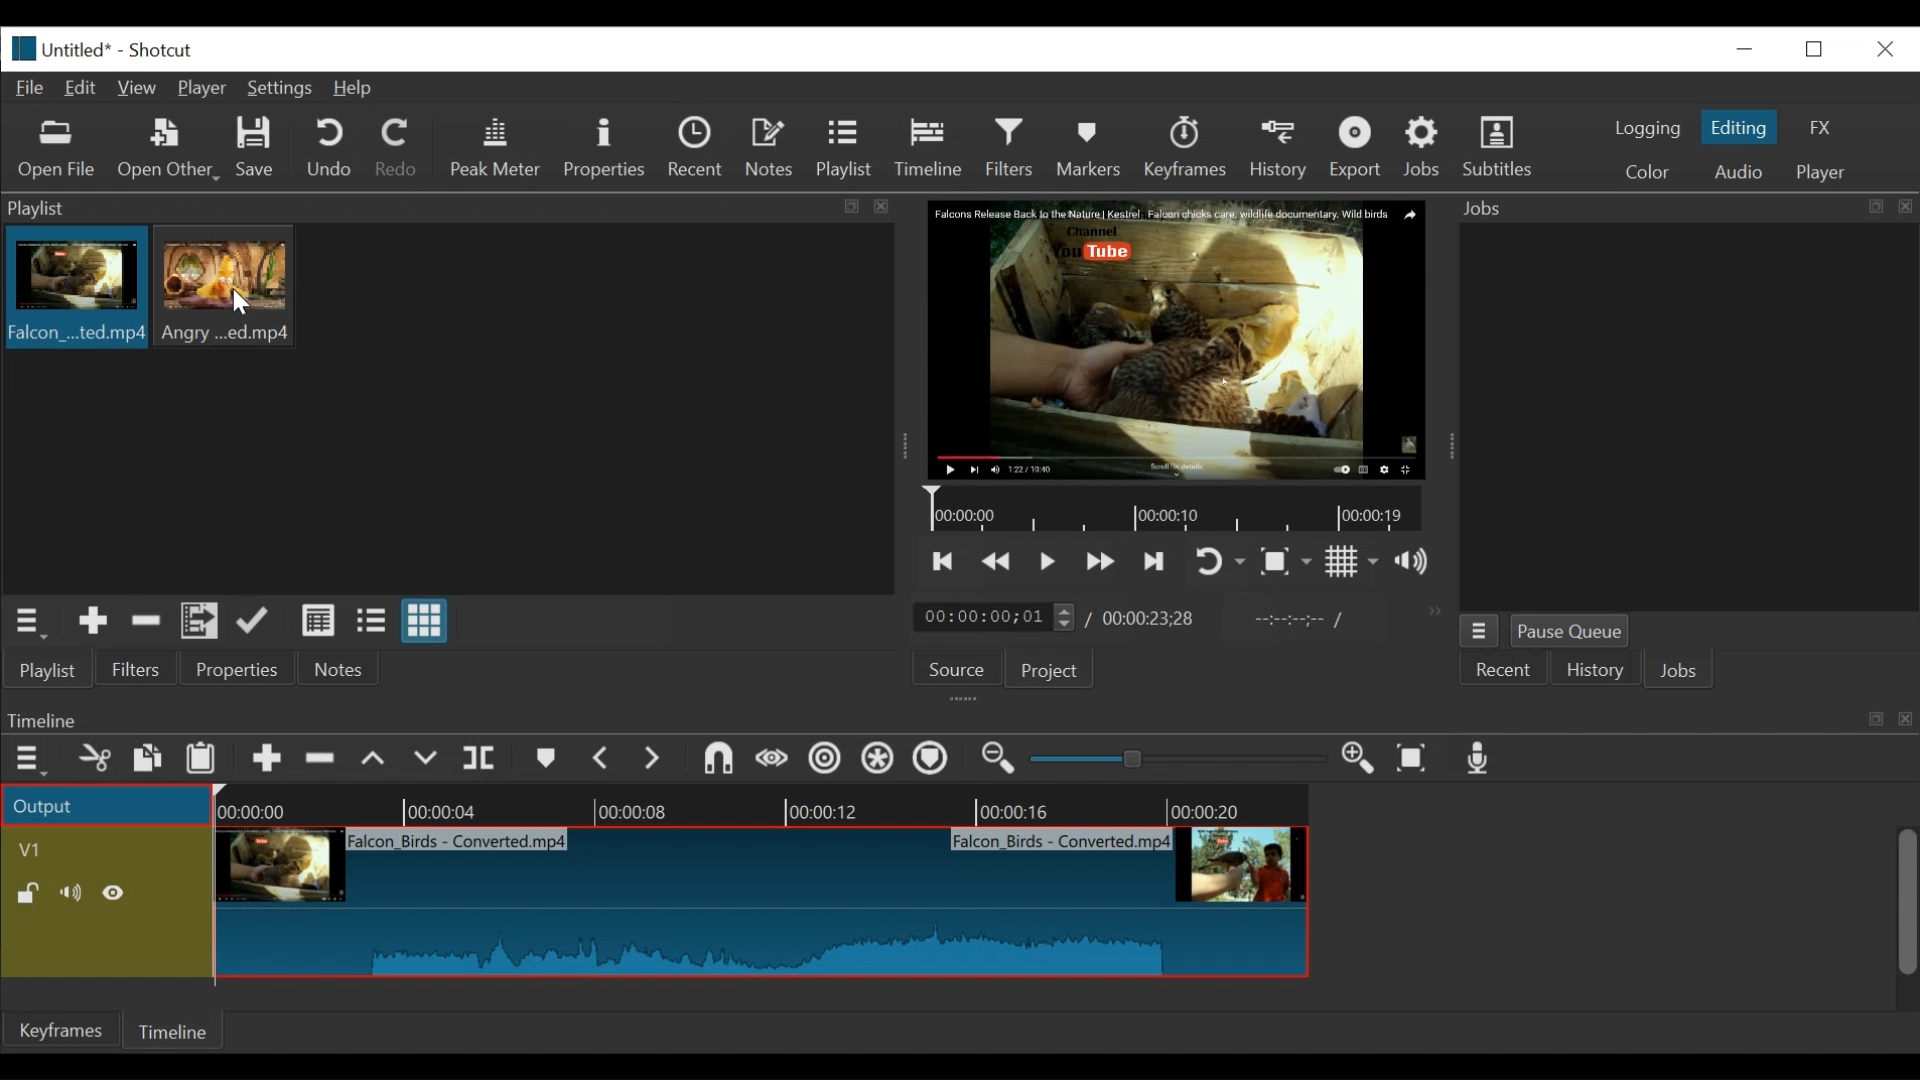 The height and width of the screenshot is (1080, 1920). Describe the element at coordinates (85, 86) in the screenshot. I see `Edit` at that location.